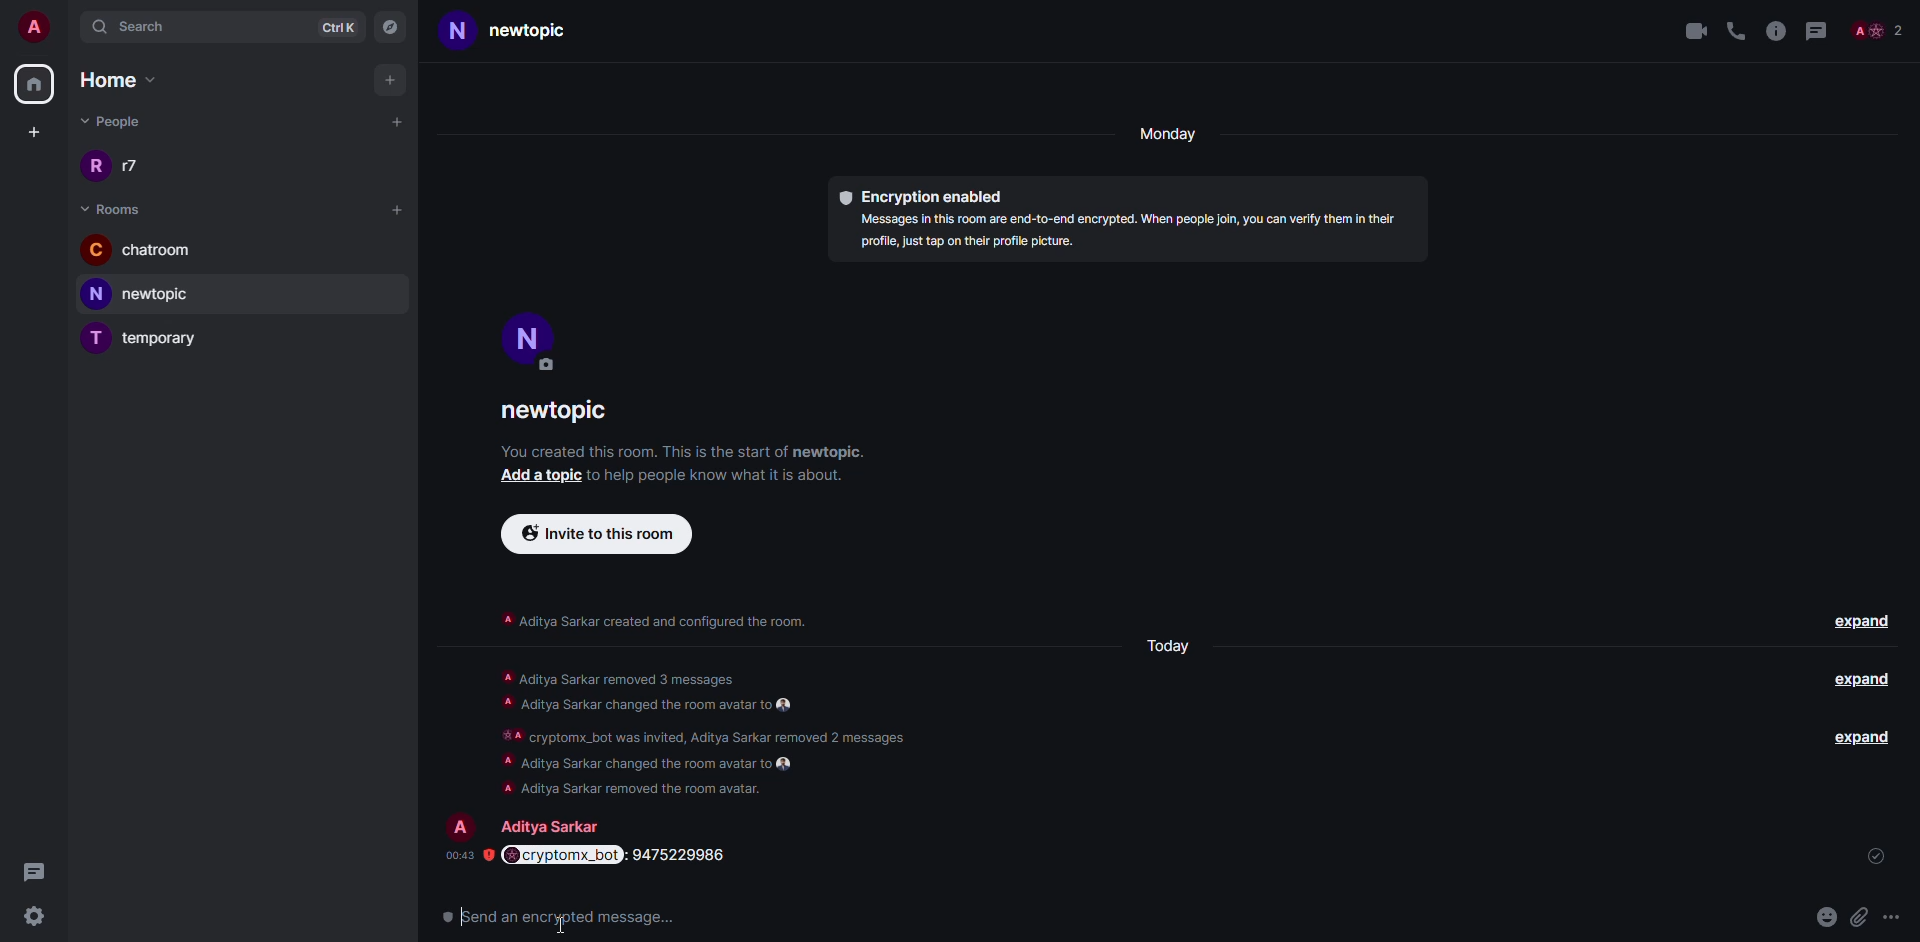 This screenshot has height=942, width=1920. Describe the element at coordinates (927, 196) in the screenshot. I see `encryption enabled` at that location.